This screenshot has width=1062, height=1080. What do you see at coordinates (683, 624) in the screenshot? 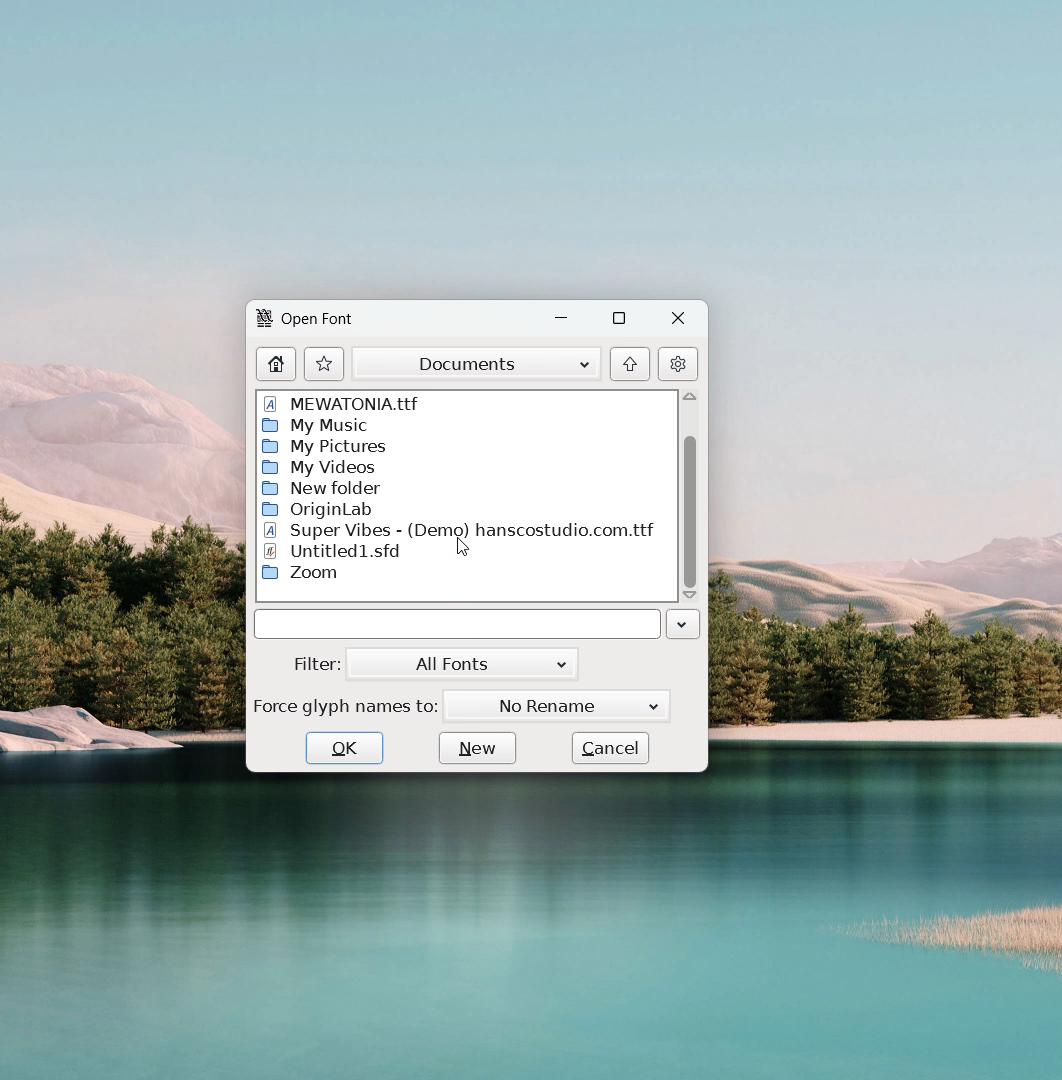
I see `click to see file history` at bounding box center [683, 624].